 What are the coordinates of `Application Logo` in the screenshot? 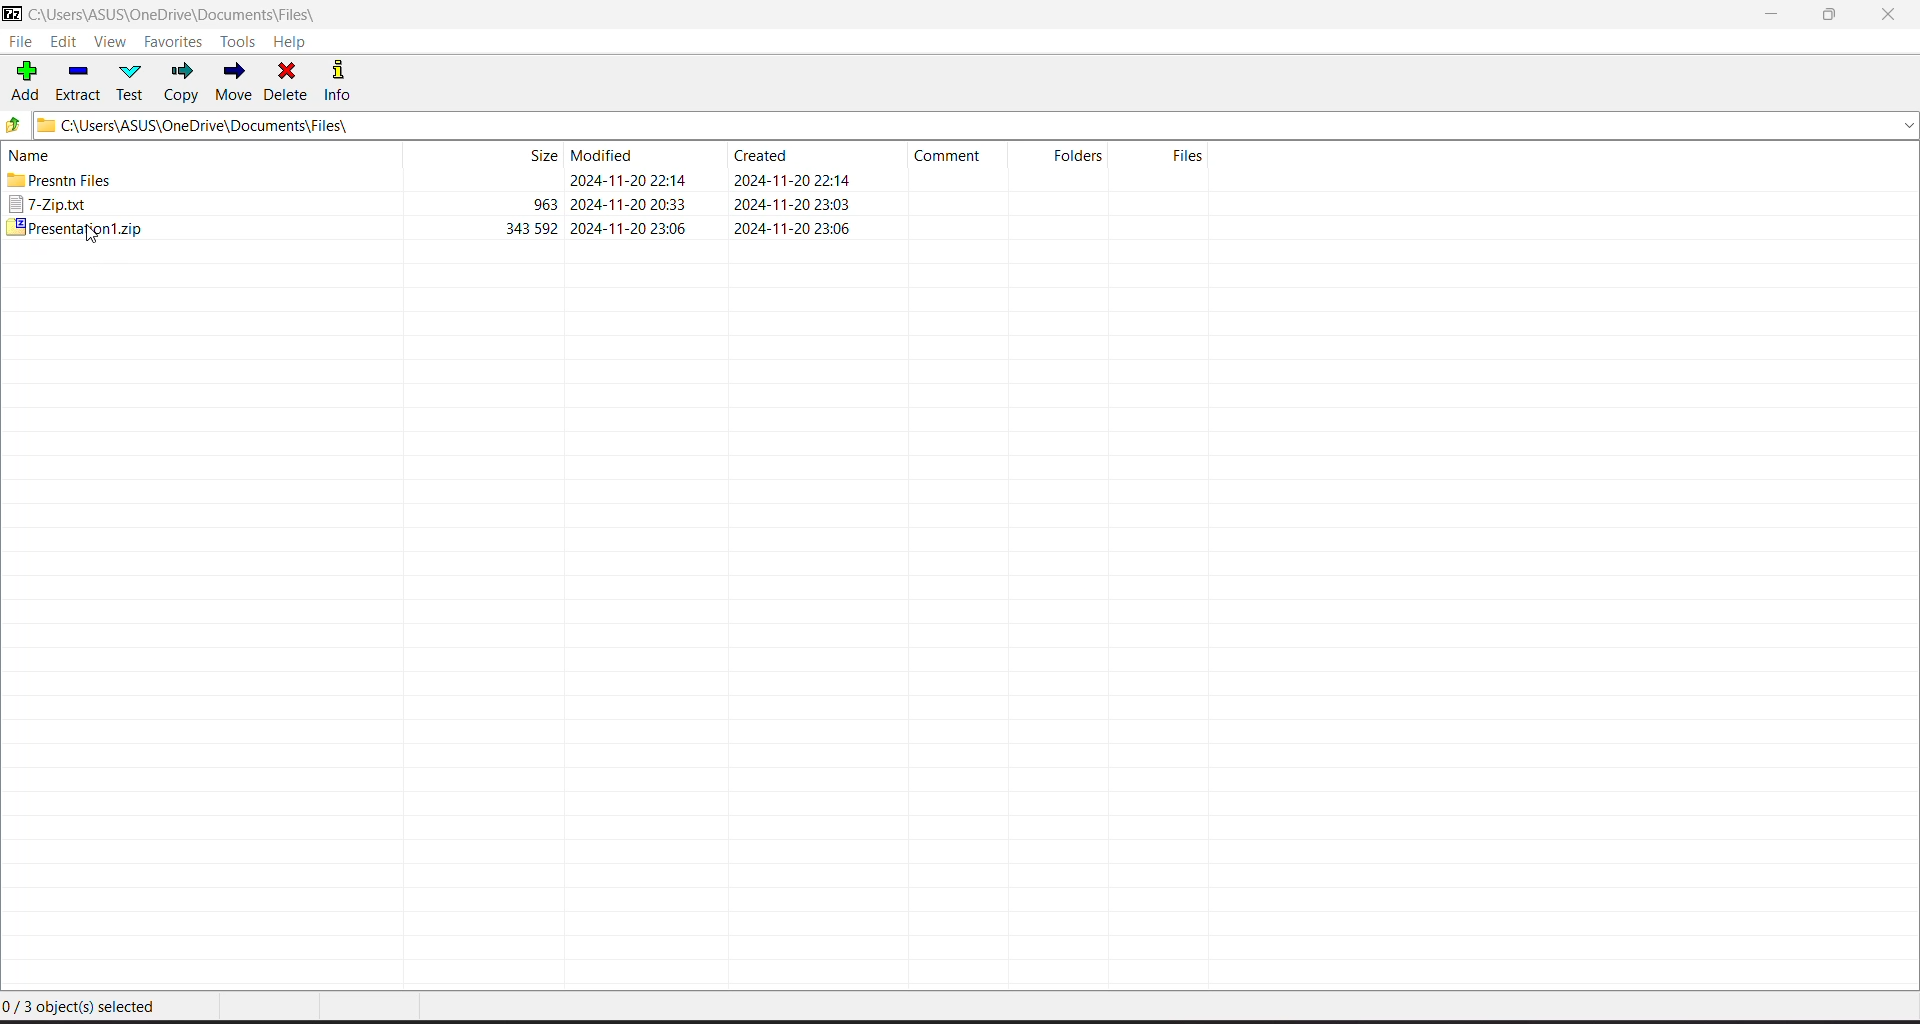 It's located at (12, 15).